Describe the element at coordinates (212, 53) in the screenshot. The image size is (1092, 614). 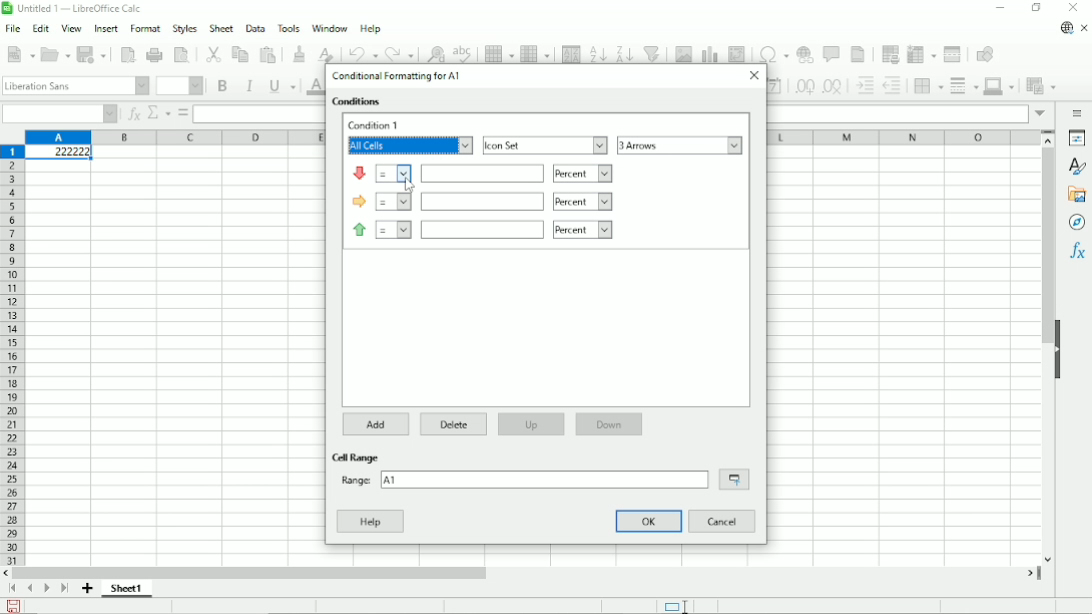
I see `Cut` at that location.